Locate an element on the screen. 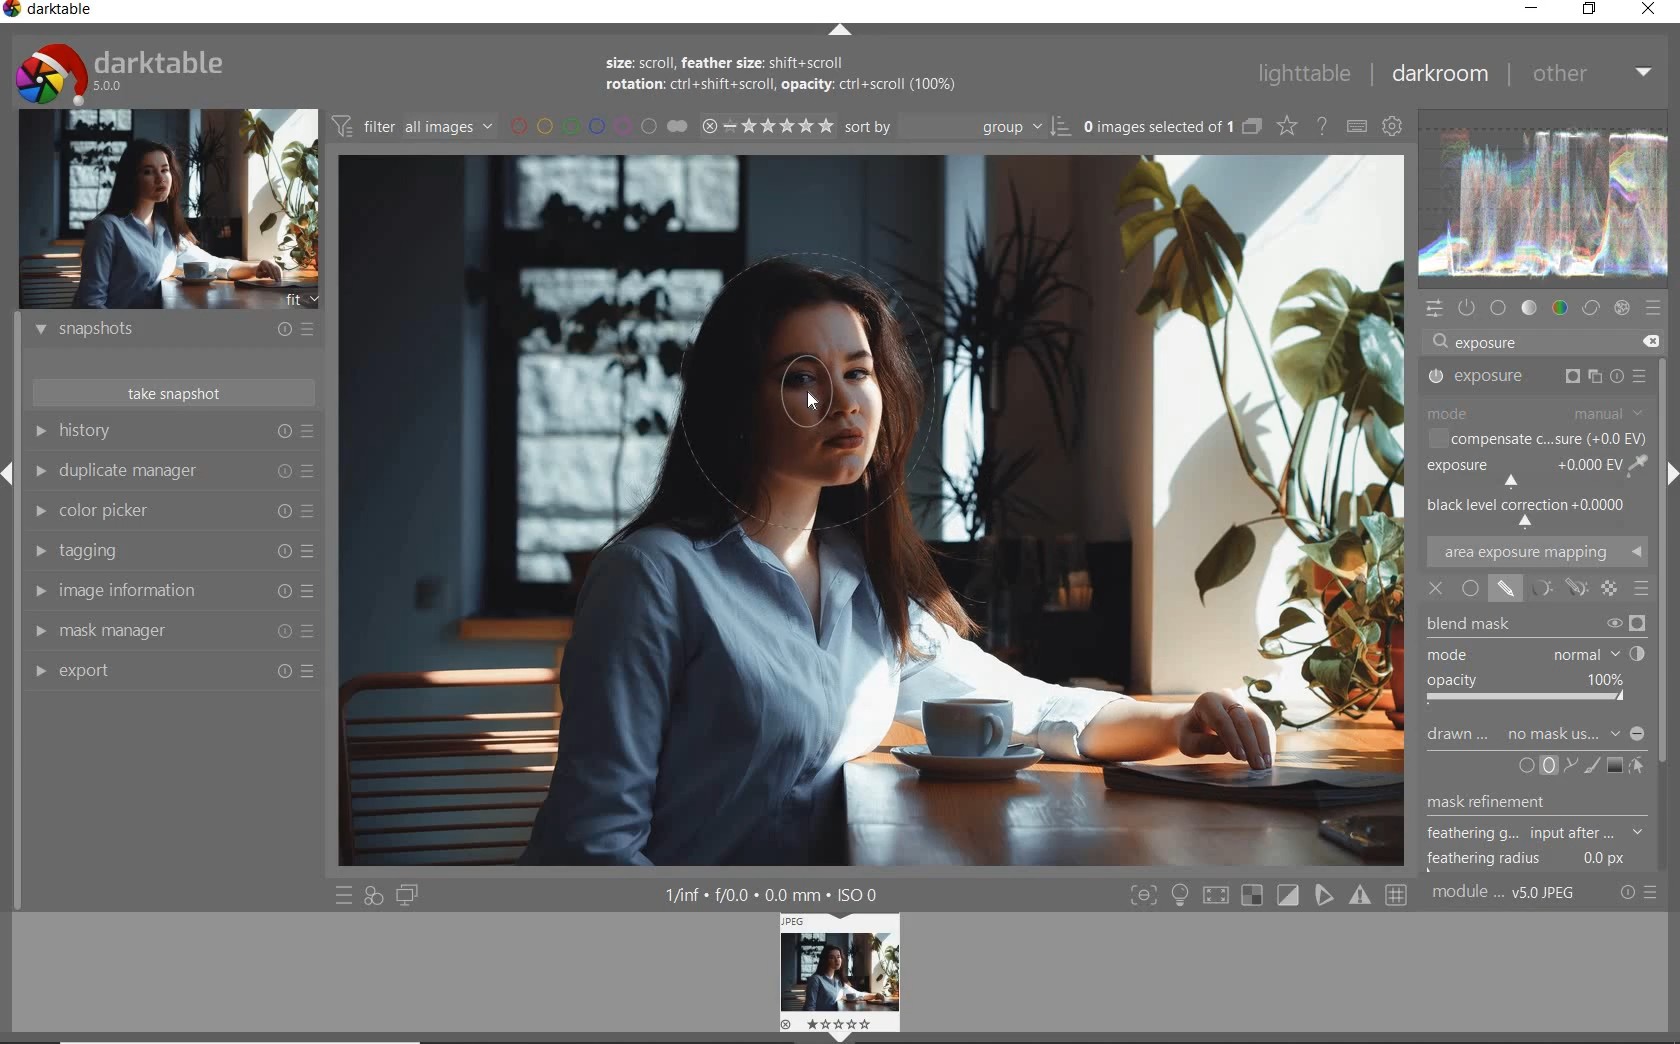  system logo is located at coordinates (122, 73).